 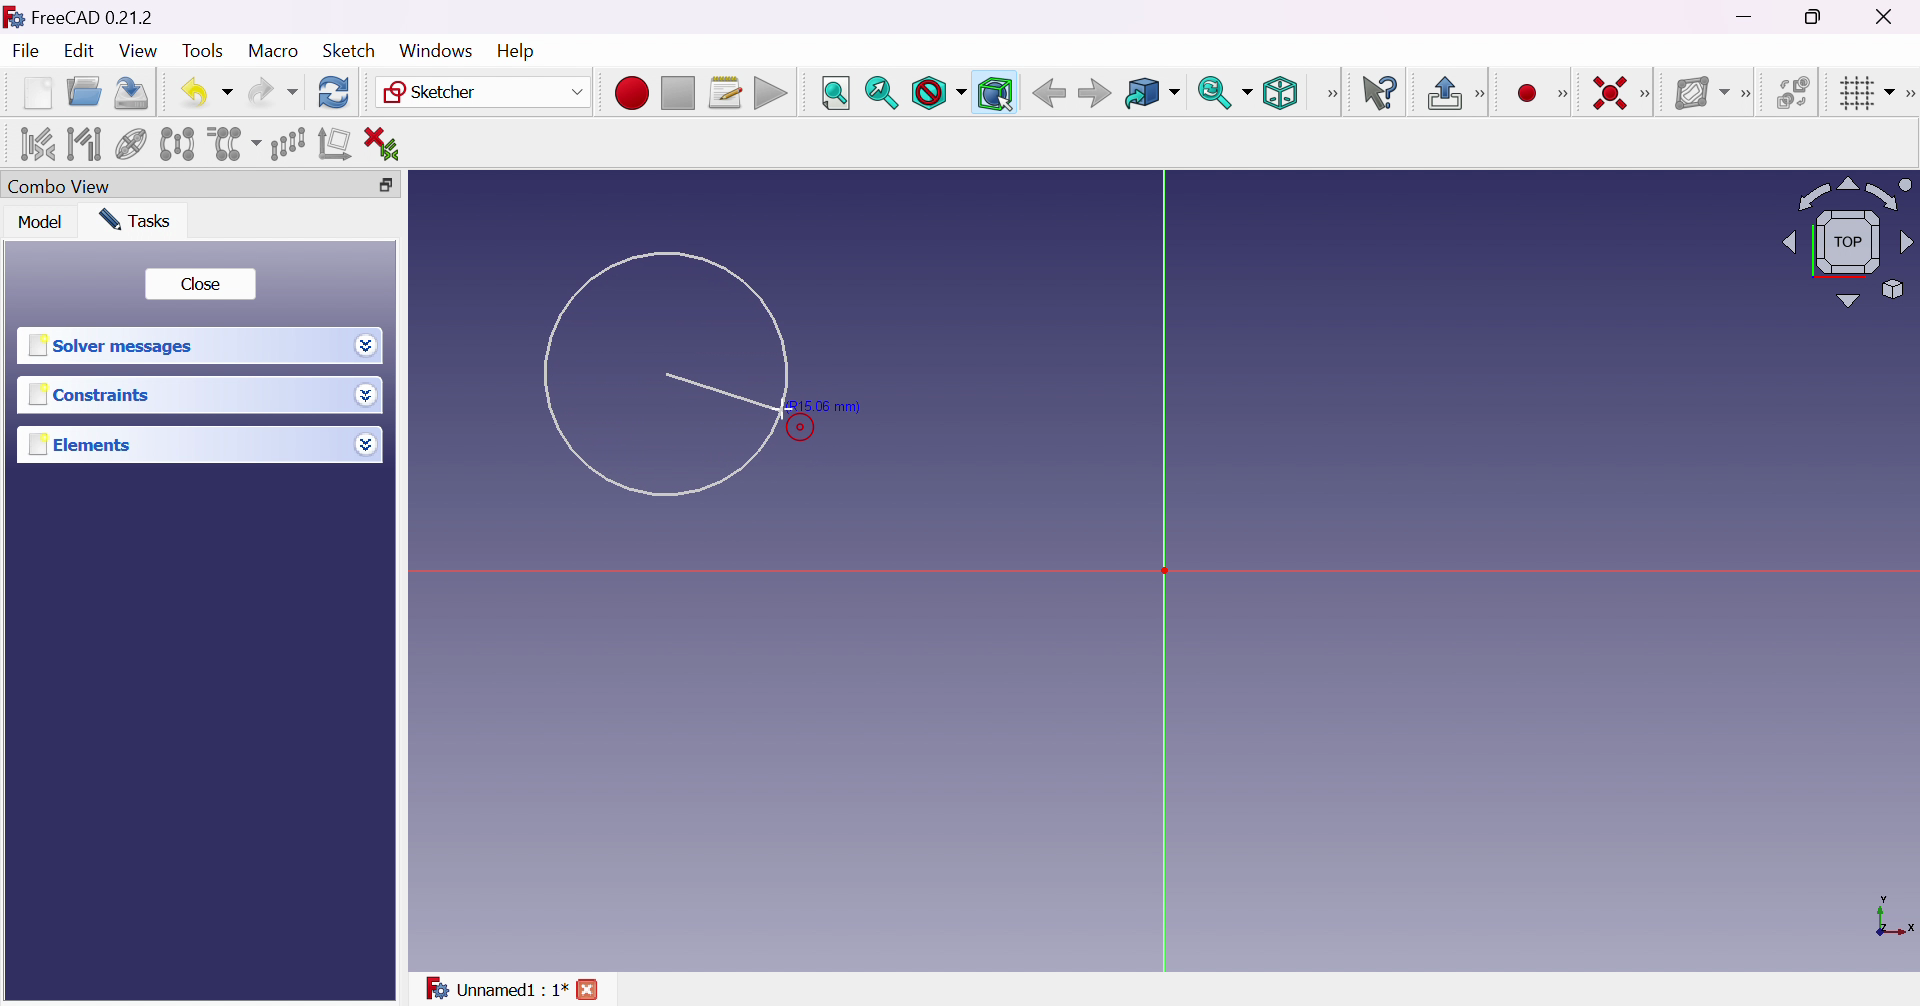 I want to click on x, y axis, so click(x=1892, y=918).